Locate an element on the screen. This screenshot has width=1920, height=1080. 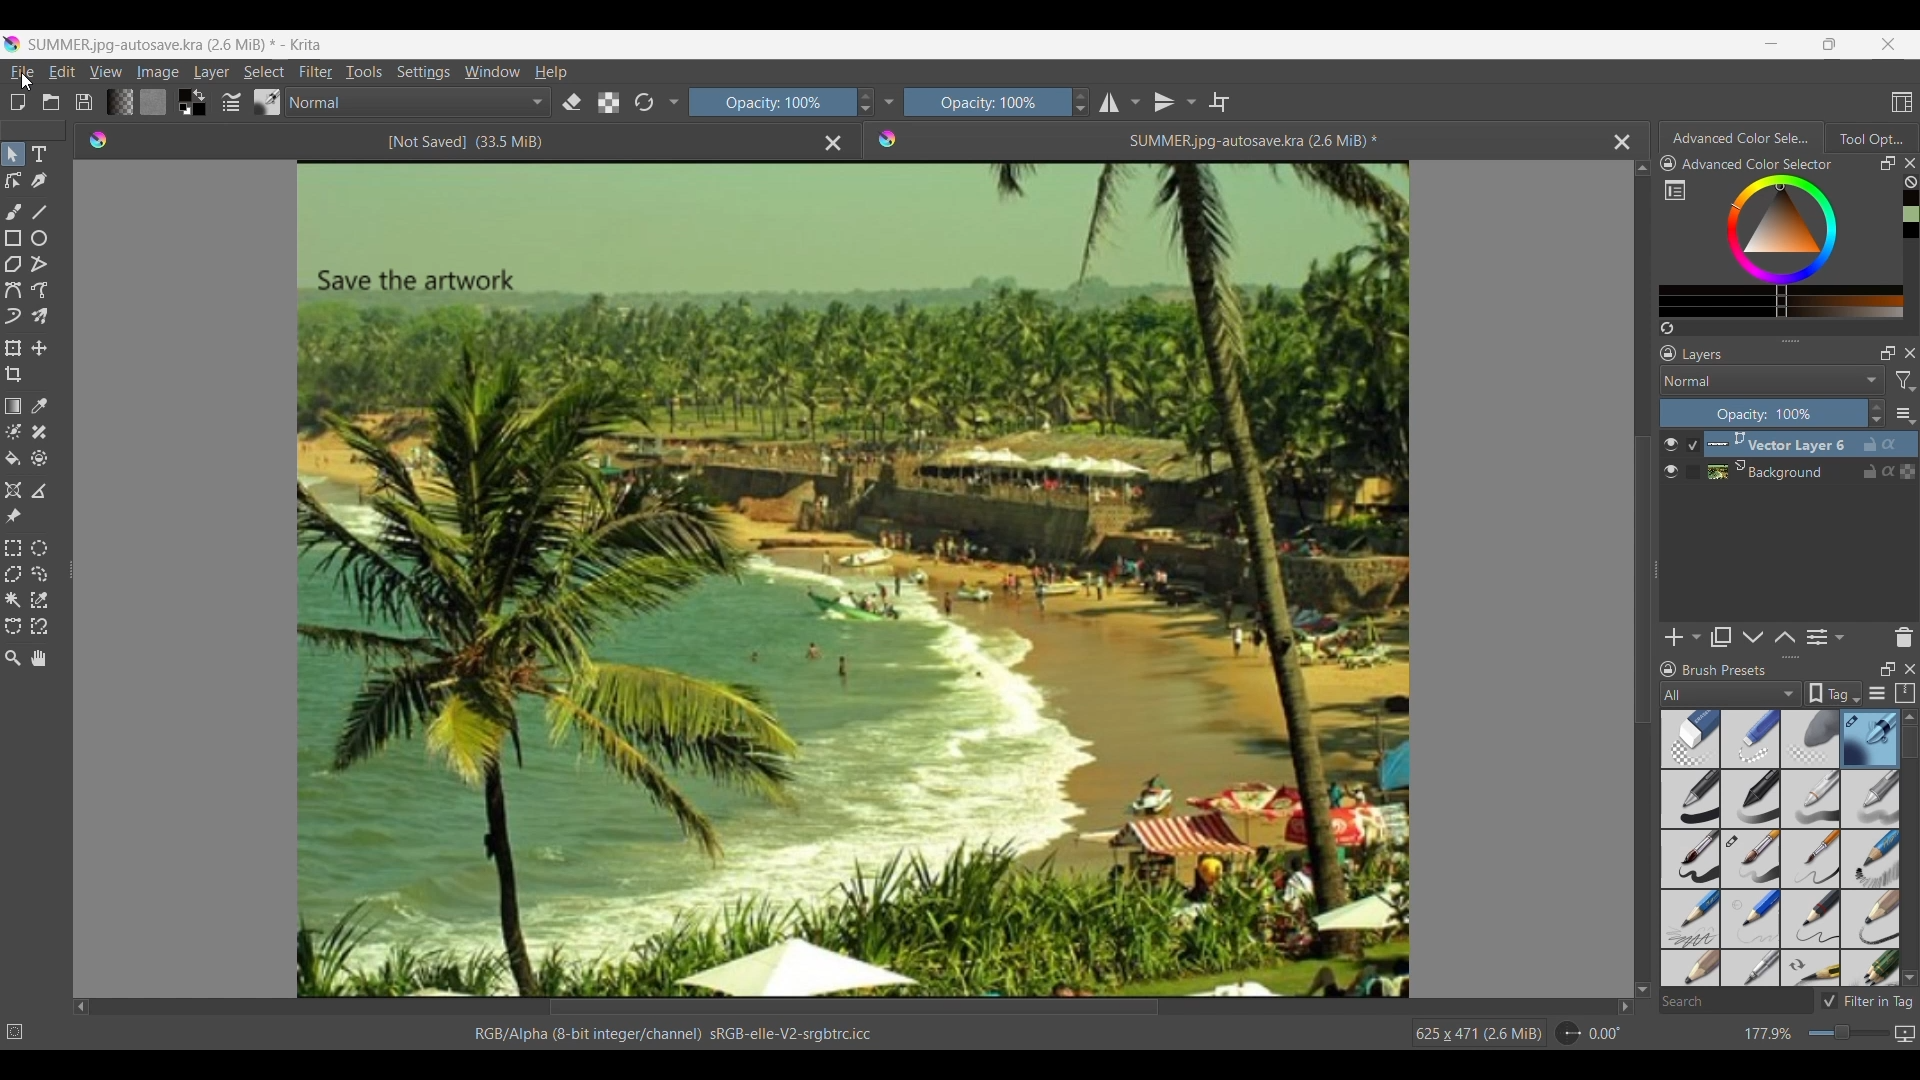
Vector layer is located at coordinates (1811, 444).